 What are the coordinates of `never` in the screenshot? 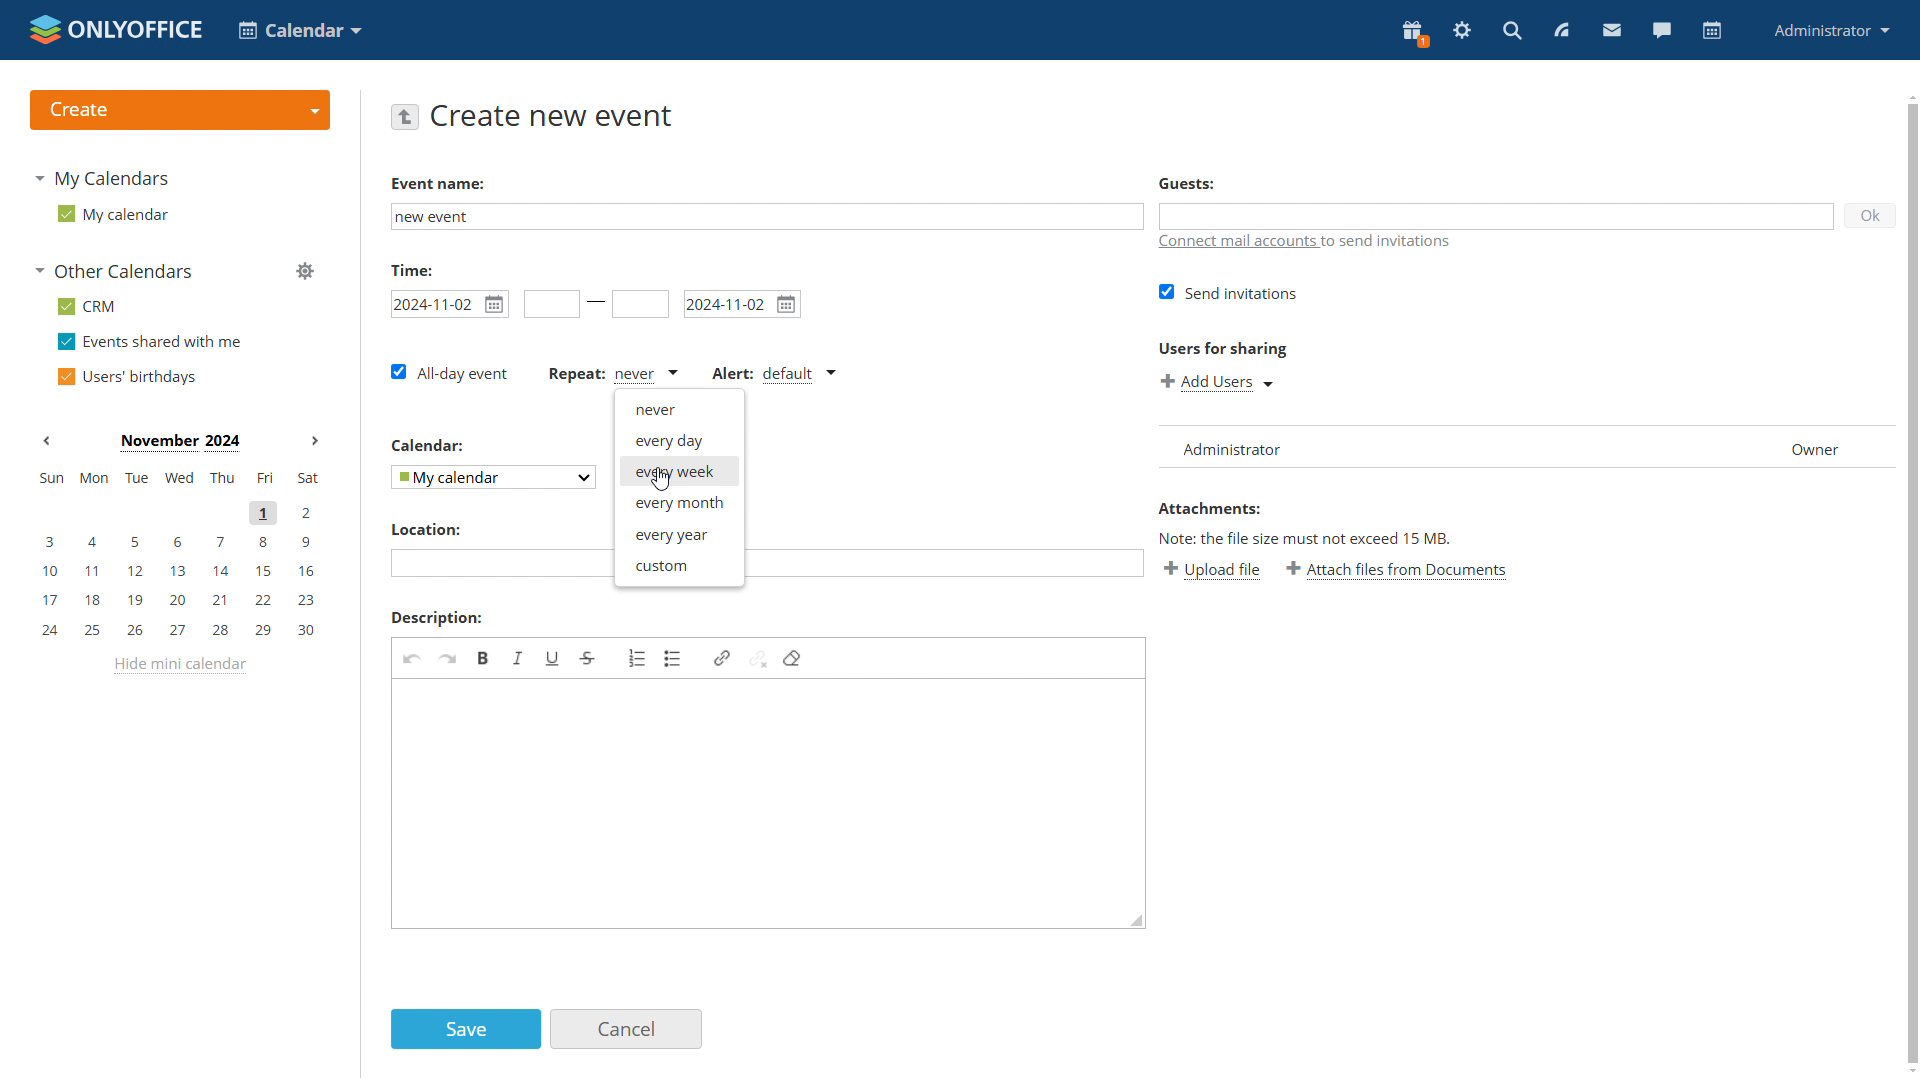 It's located at (679, 410).